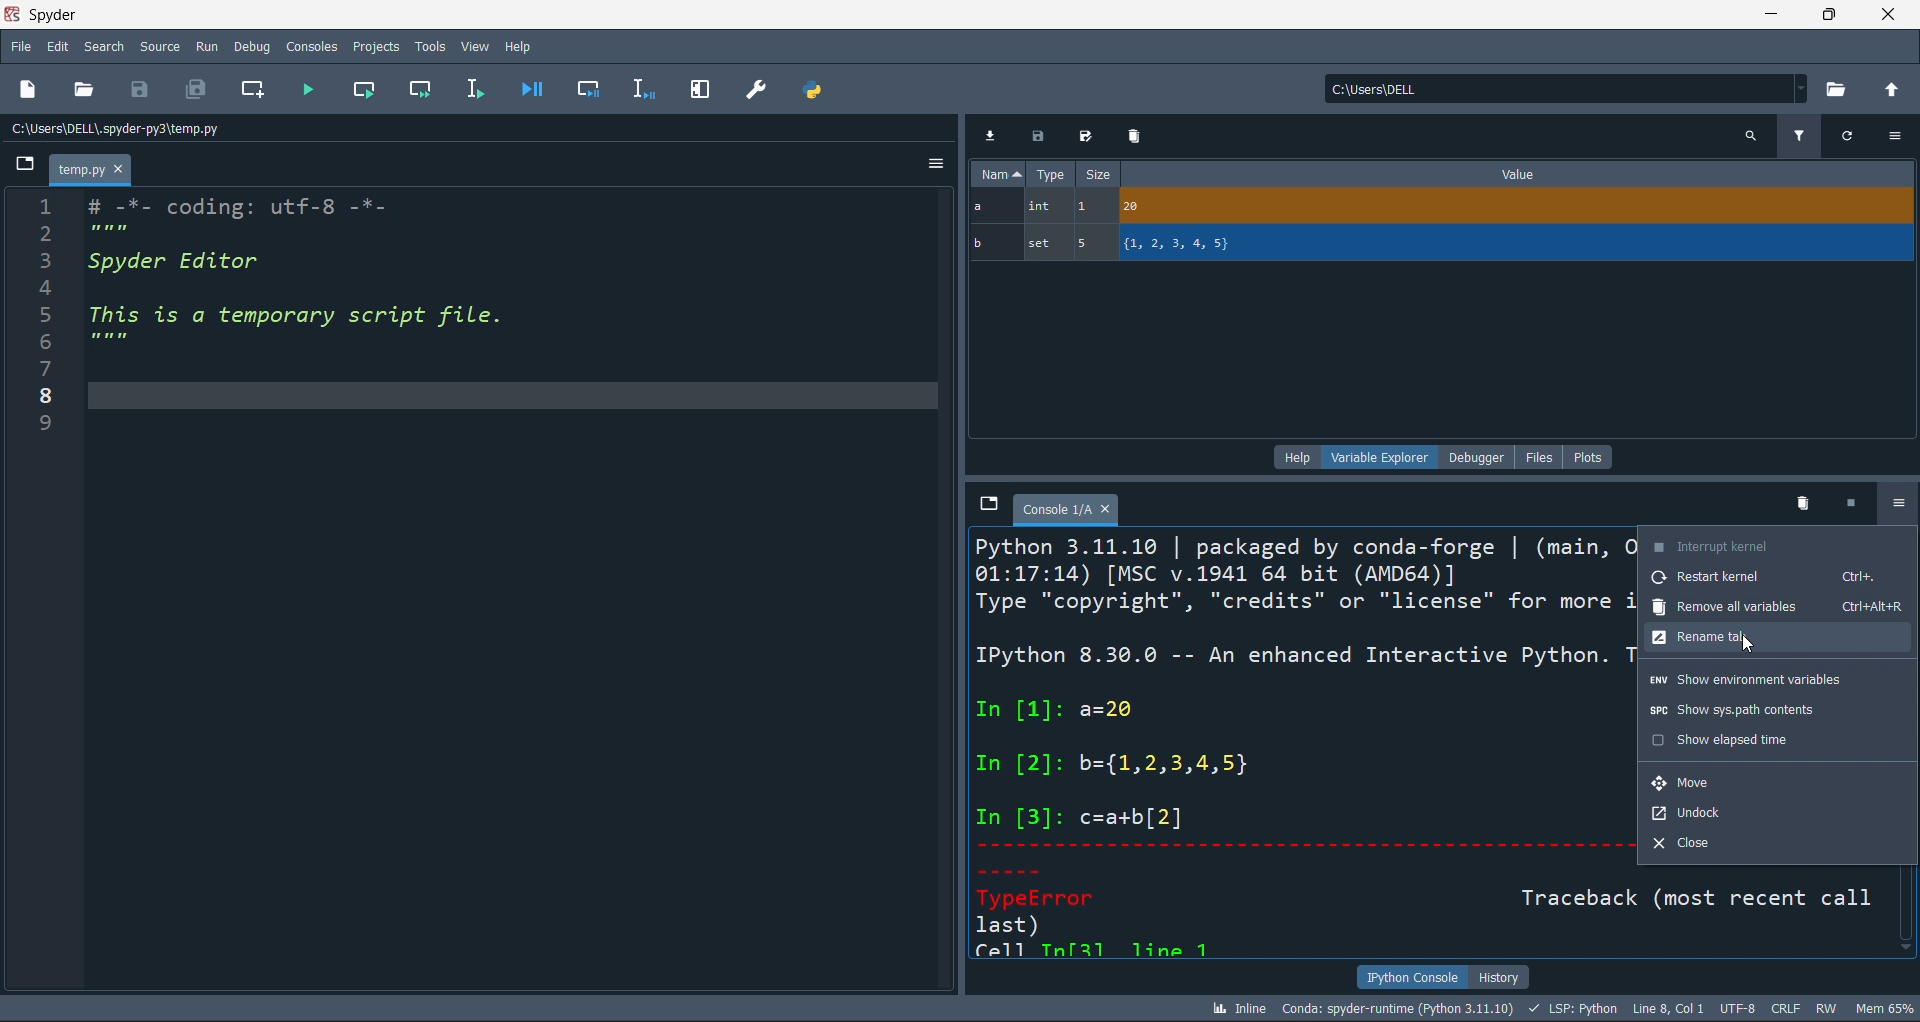 This screenshot has width=1920, height=1022. I want to click on cursor, so click(1752, 647).